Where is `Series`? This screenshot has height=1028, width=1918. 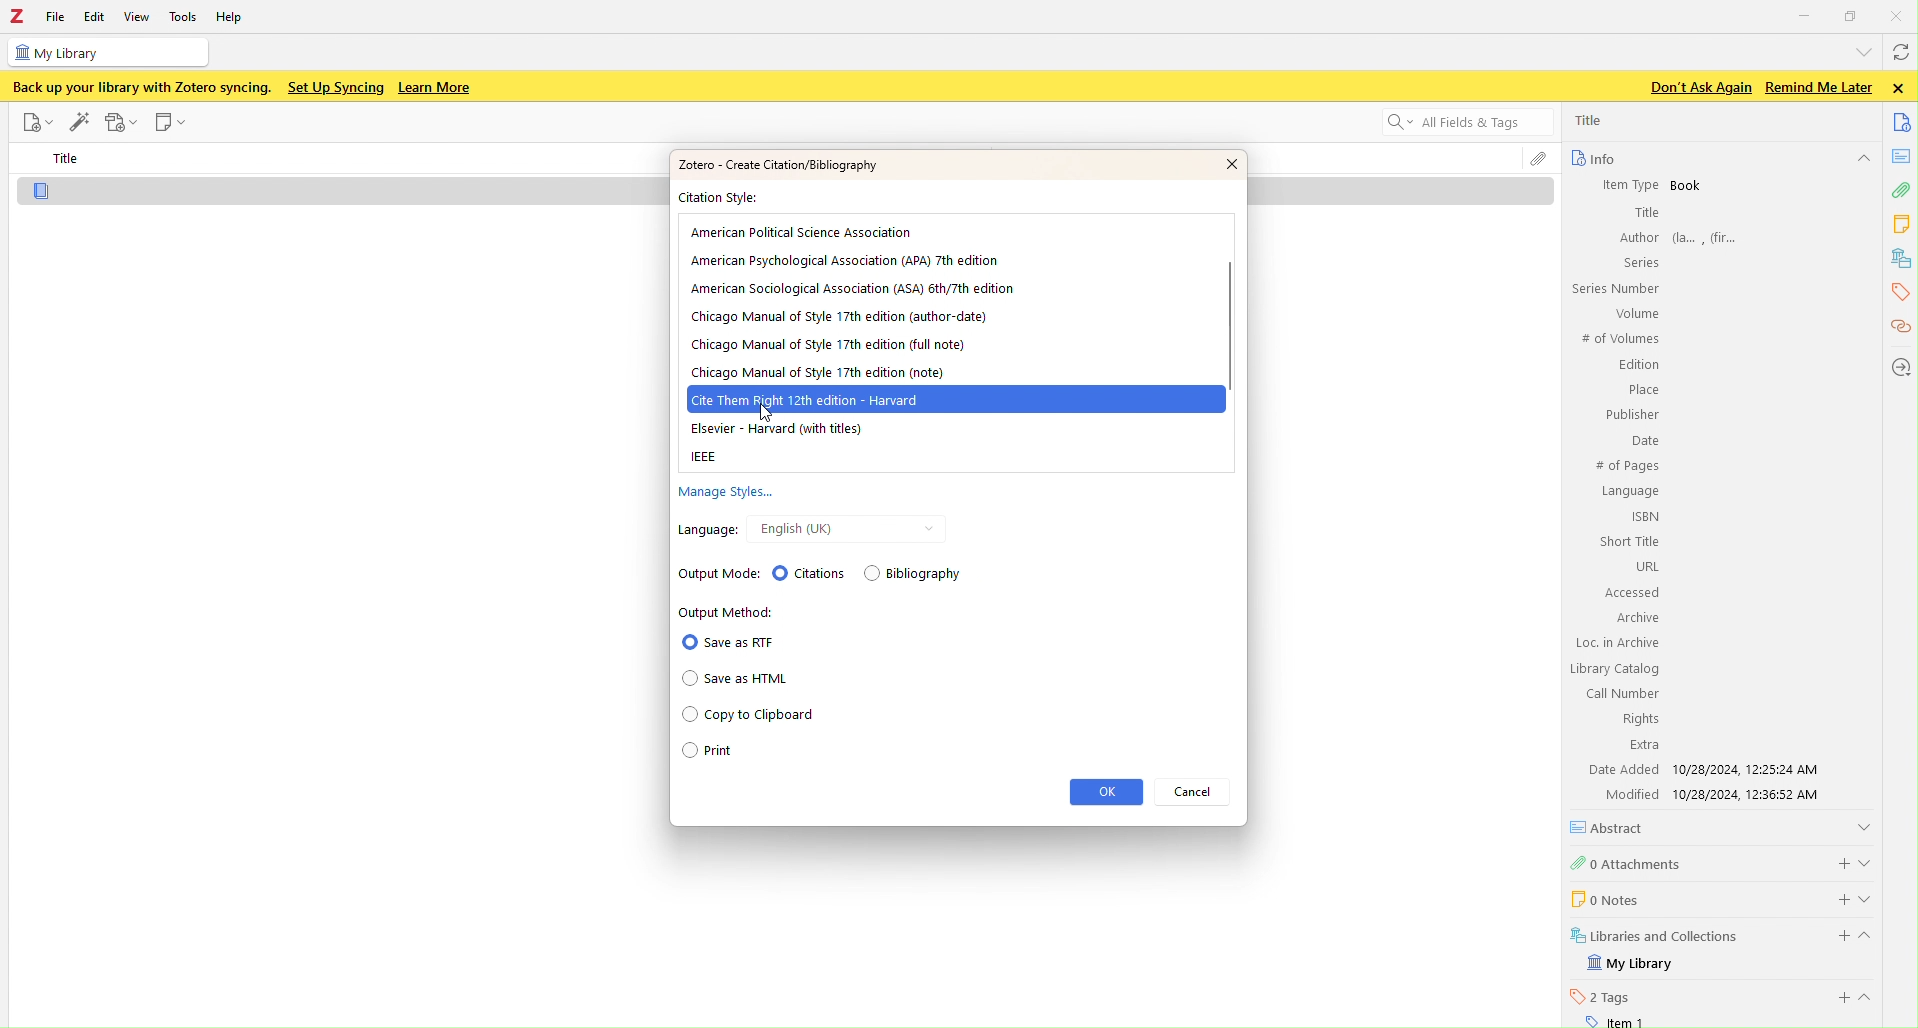 Series is located at coordinates (1638, 262).